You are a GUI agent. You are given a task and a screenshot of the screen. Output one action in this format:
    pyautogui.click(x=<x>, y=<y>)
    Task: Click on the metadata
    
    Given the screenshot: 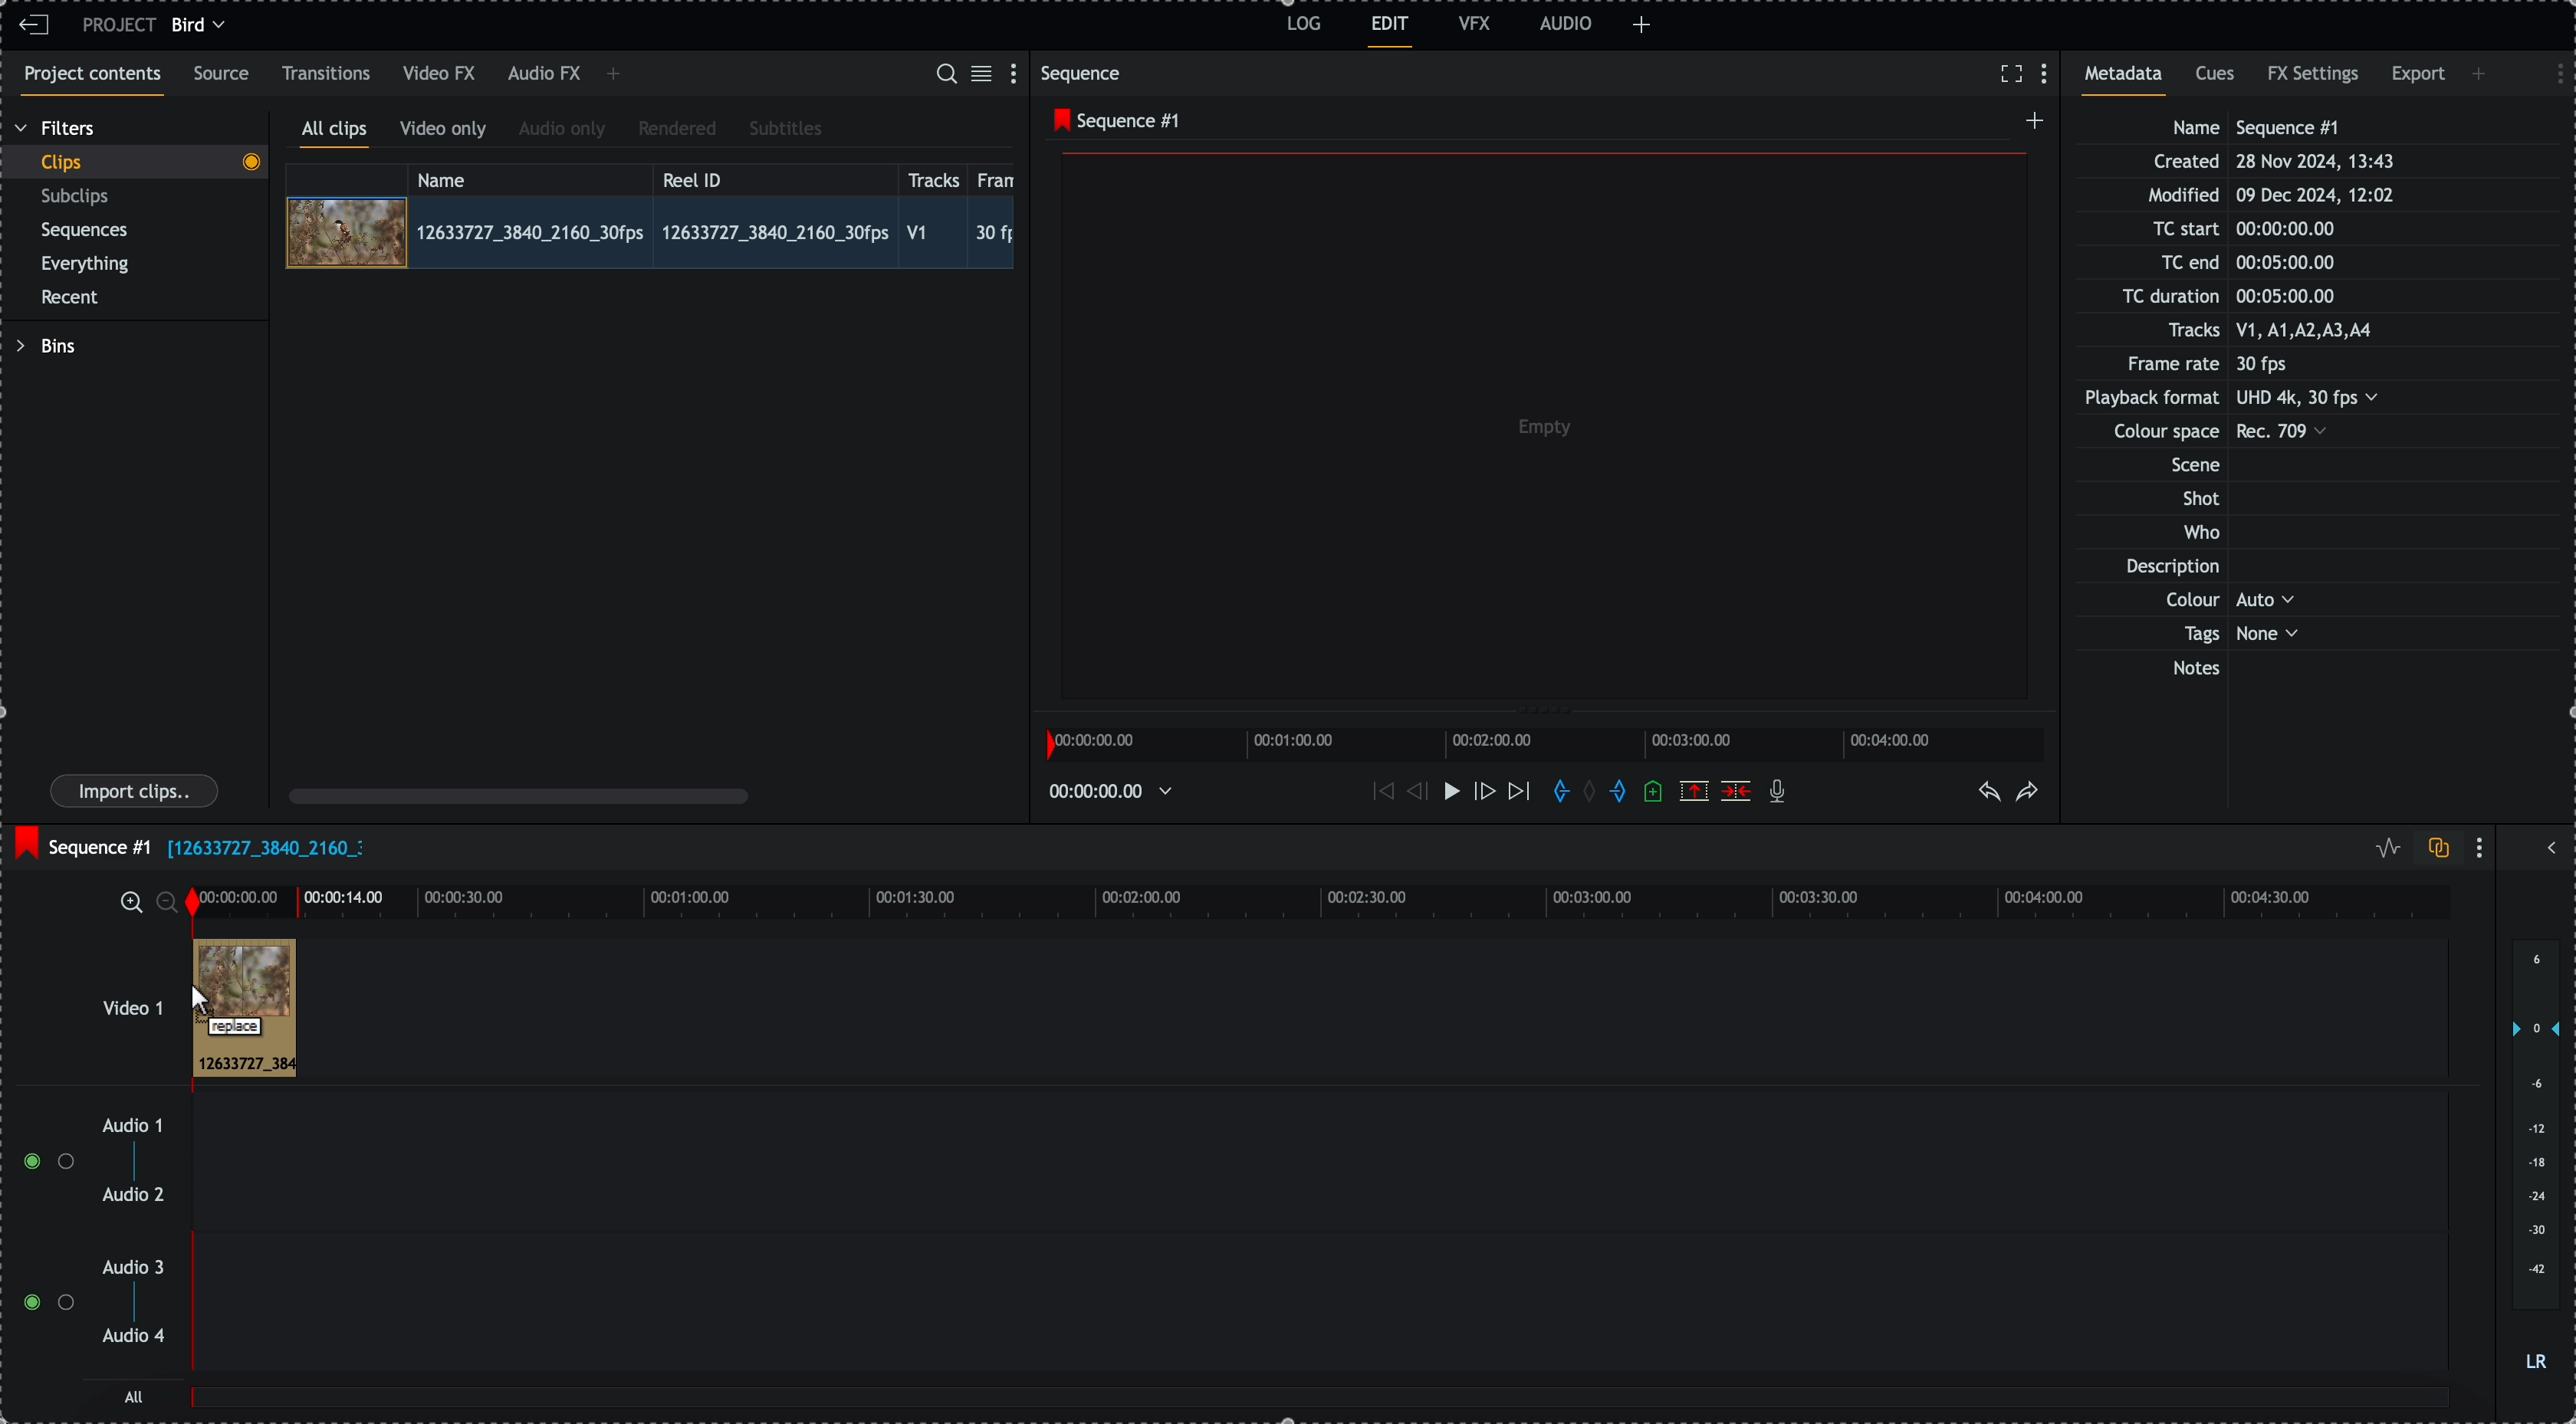 What is the action you would take?
    pyautogui.click(x=2251, y=400)
    